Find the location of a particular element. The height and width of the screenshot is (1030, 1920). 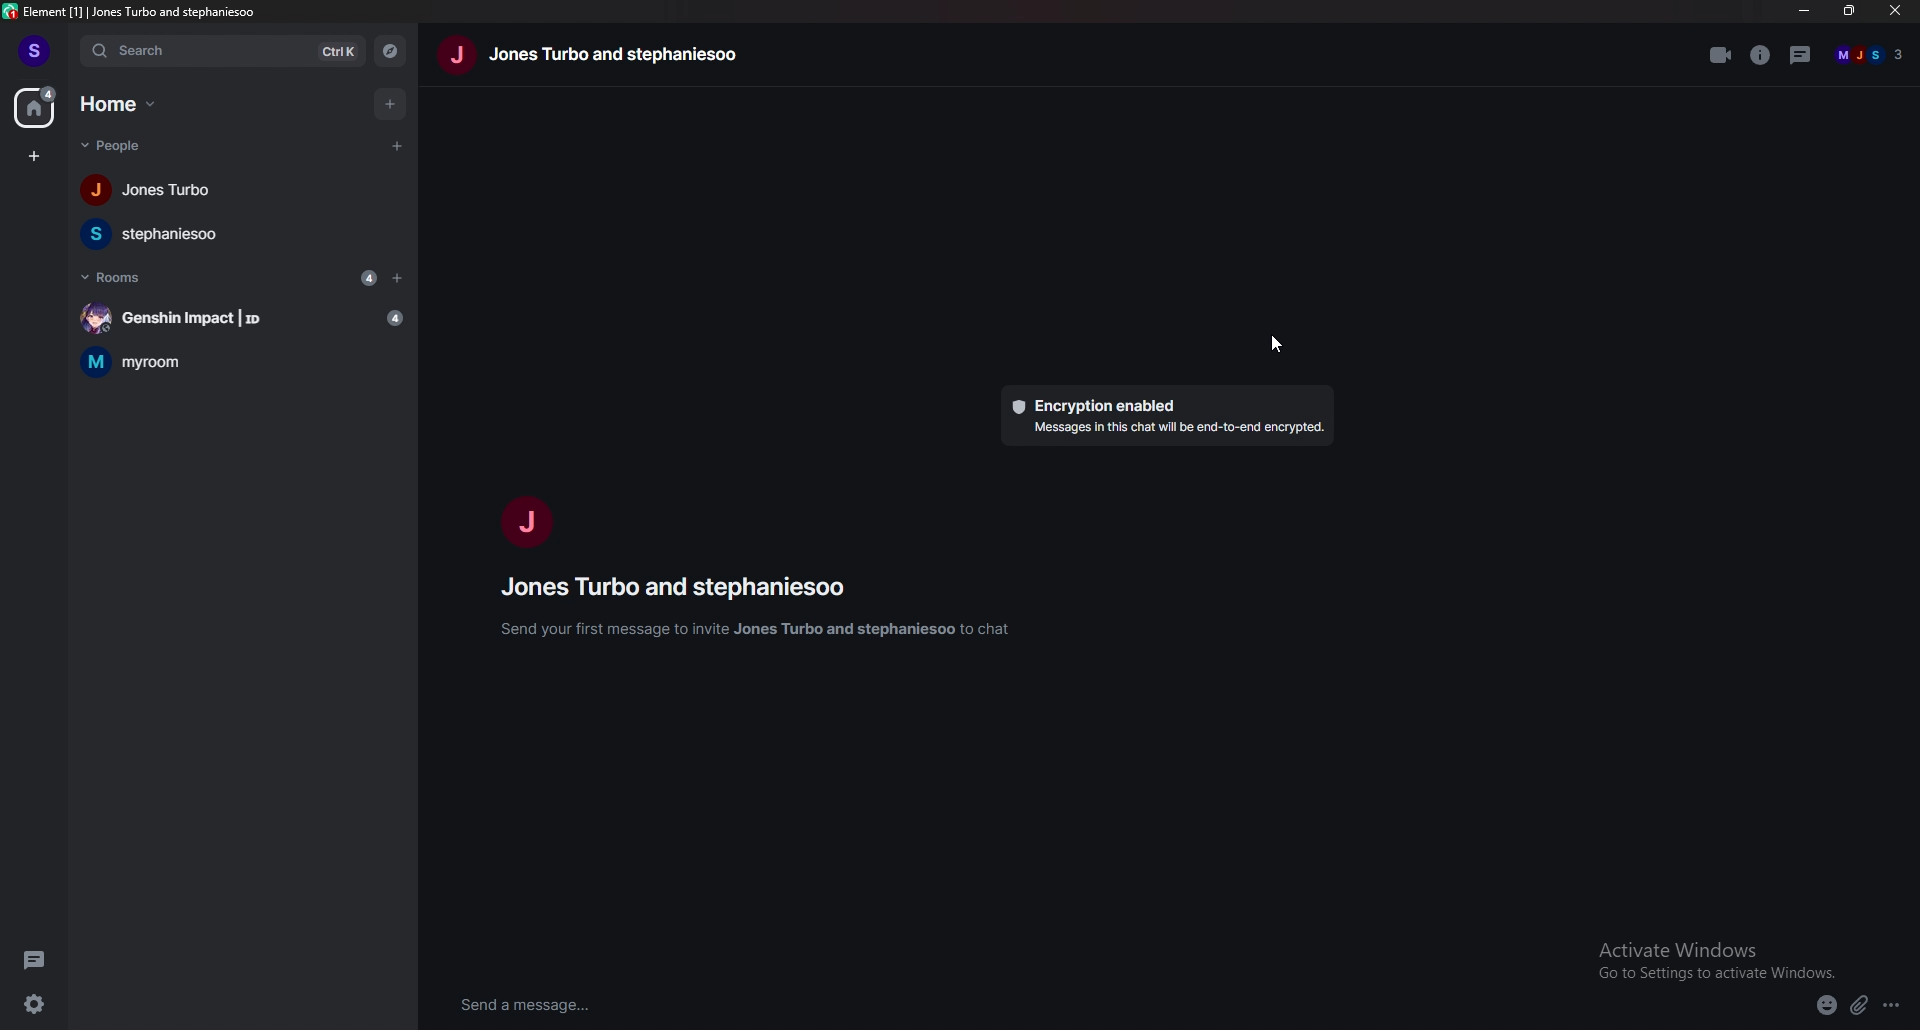

people is located at coordinates (1870, 55).